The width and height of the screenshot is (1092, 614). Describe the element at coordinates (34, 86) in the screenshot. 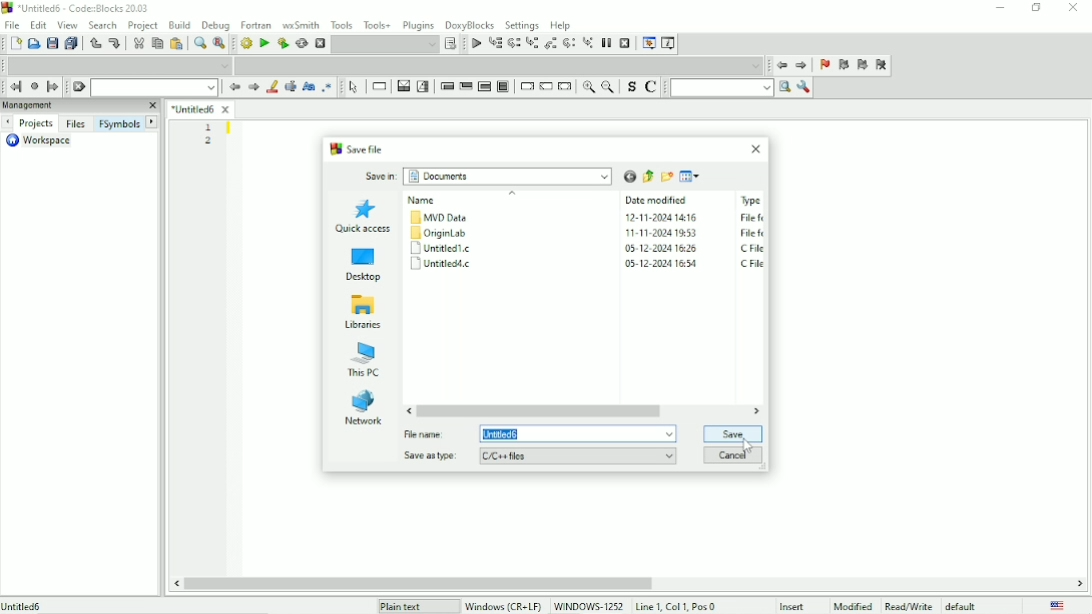

I see `Last jump` at that location.